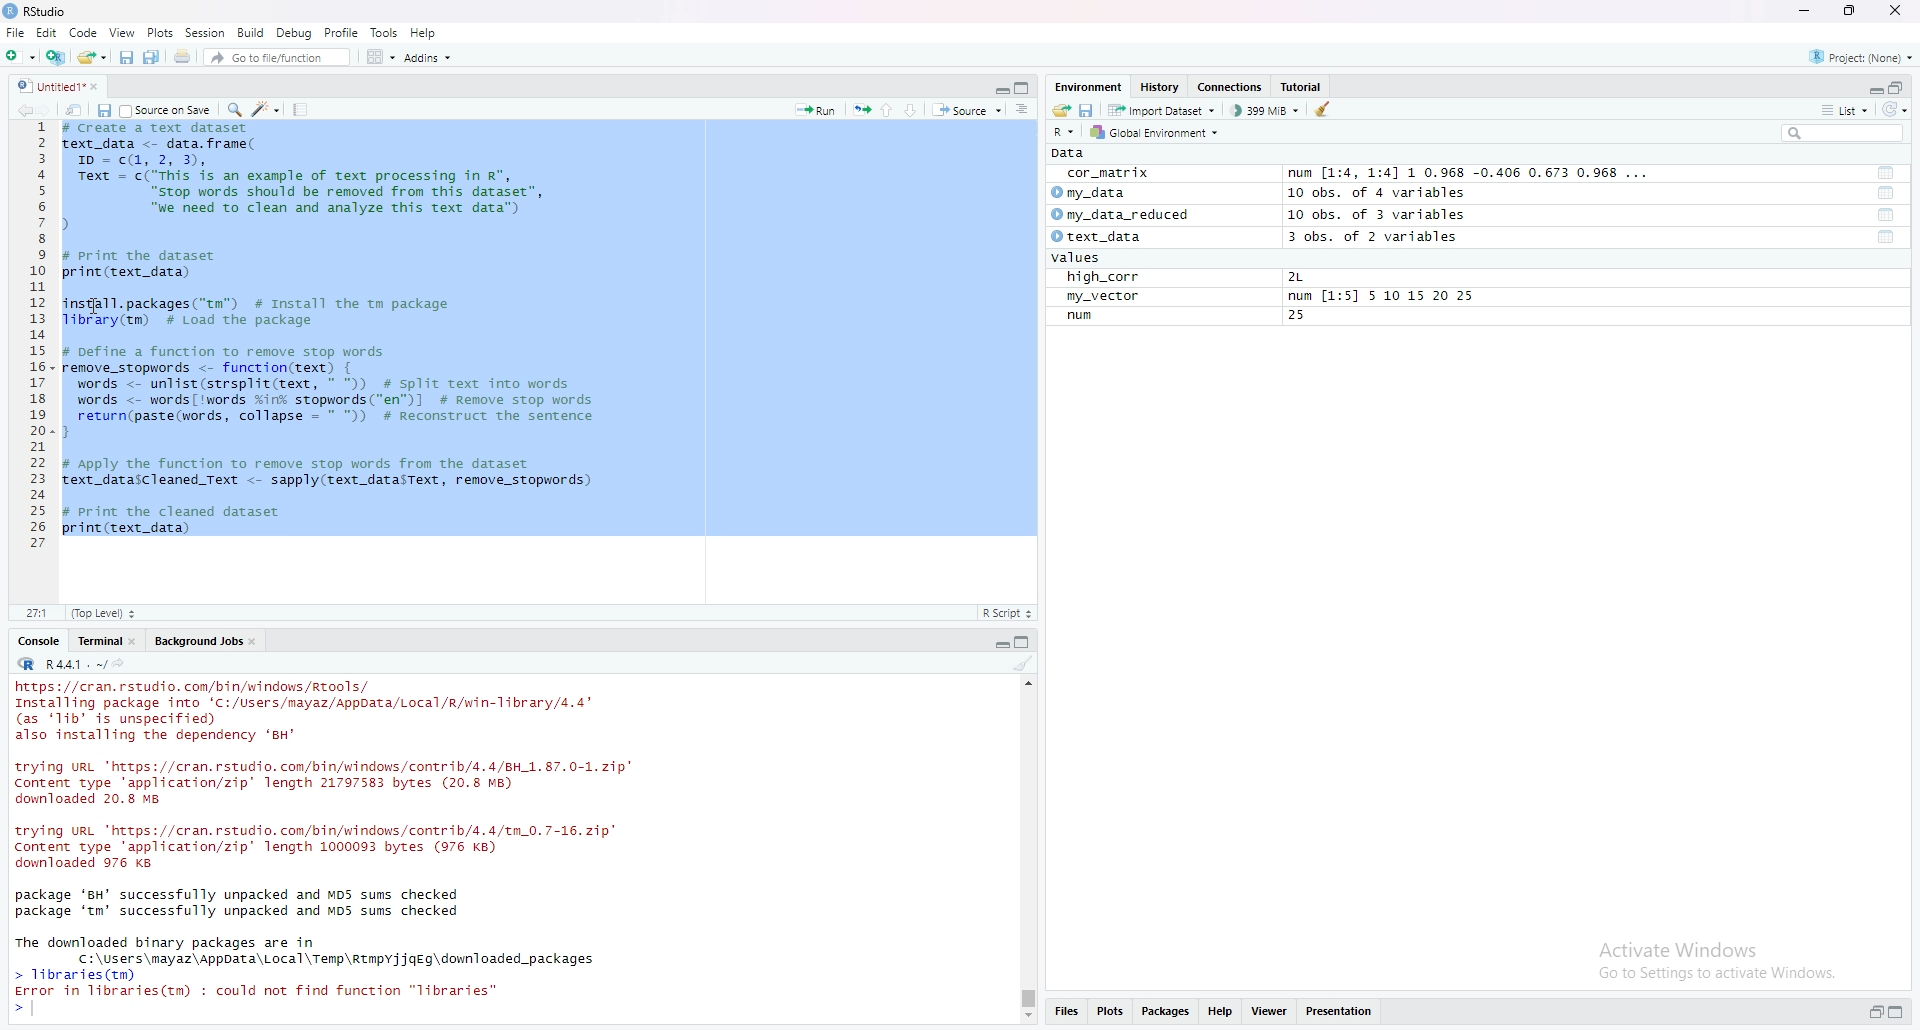 This screenshot has width=1920, height=1030. I want to click on go to previous section, so click(889, 108).